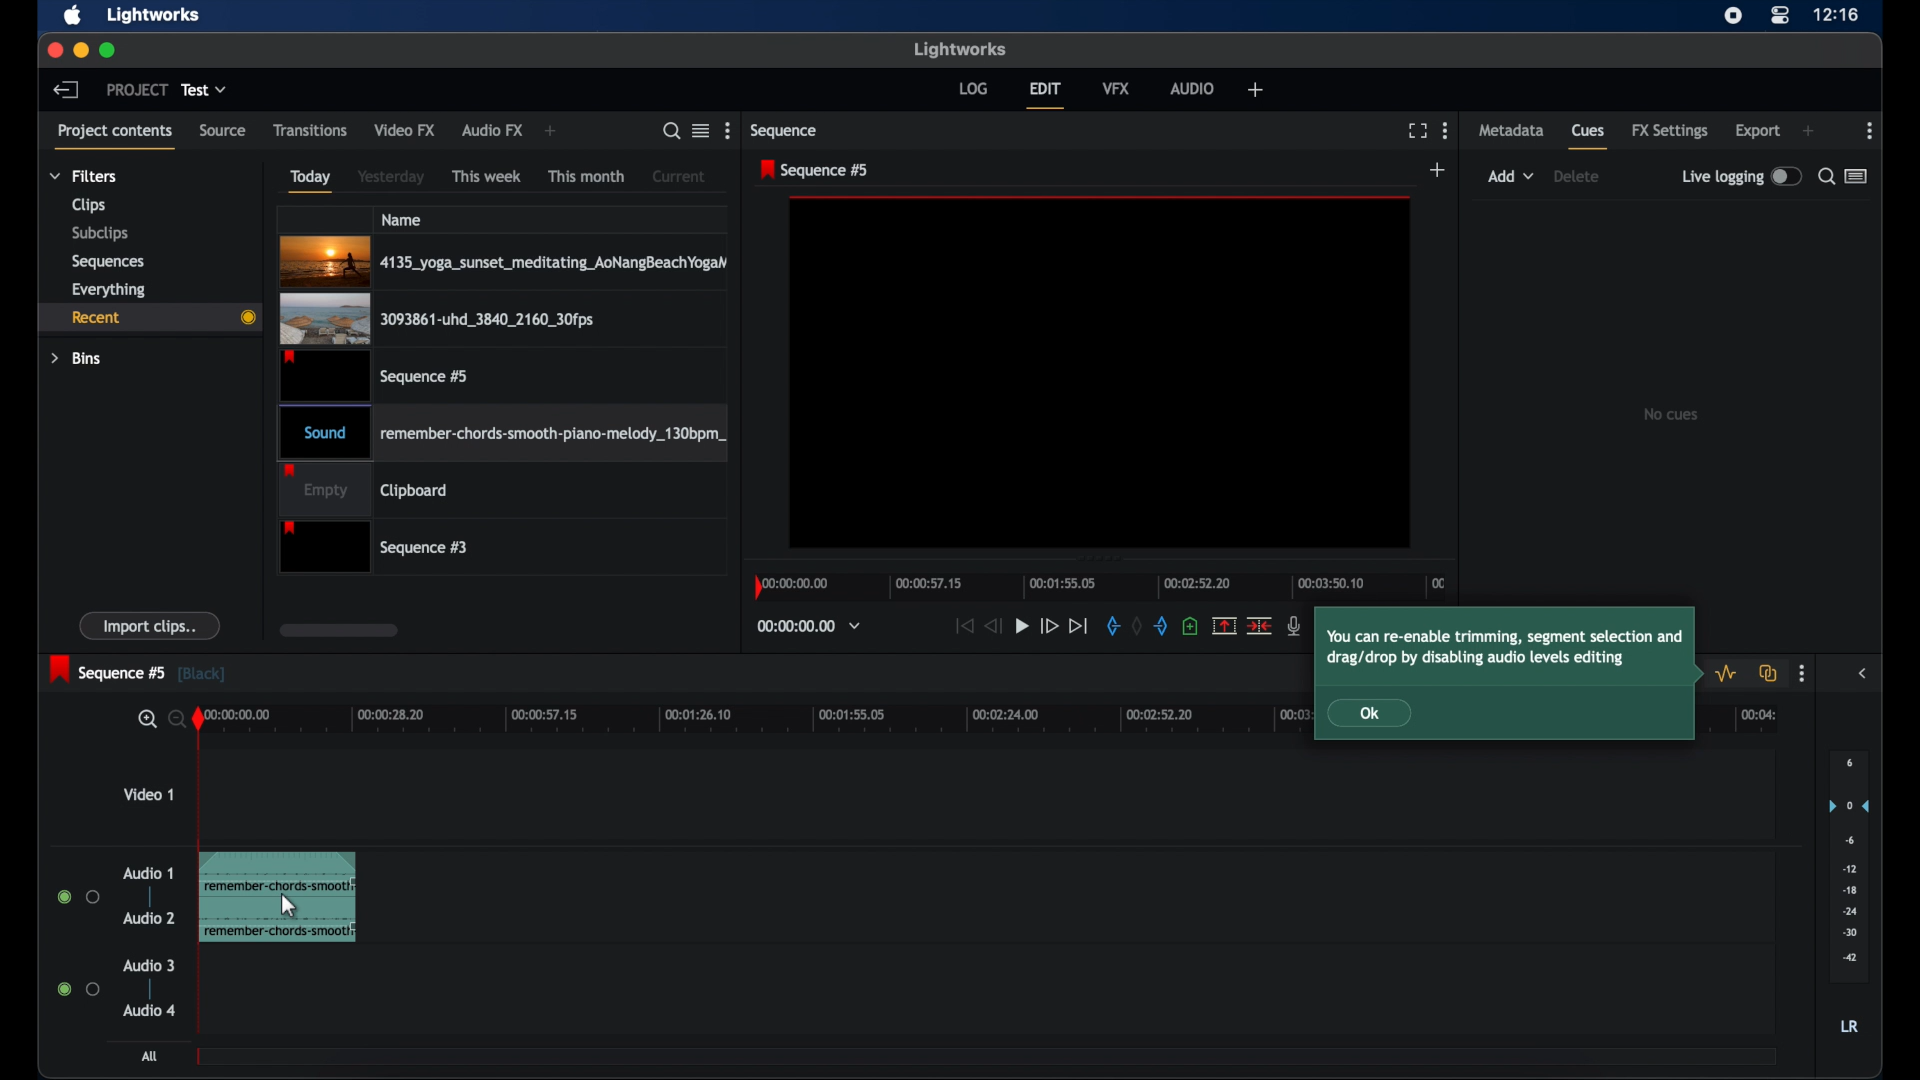 This screenshot has height=1080, width=1920. What do you see at coordinates (701, 129) in the screenshot?
I see `toggle list or tile view` at bounding box center [701, 129].